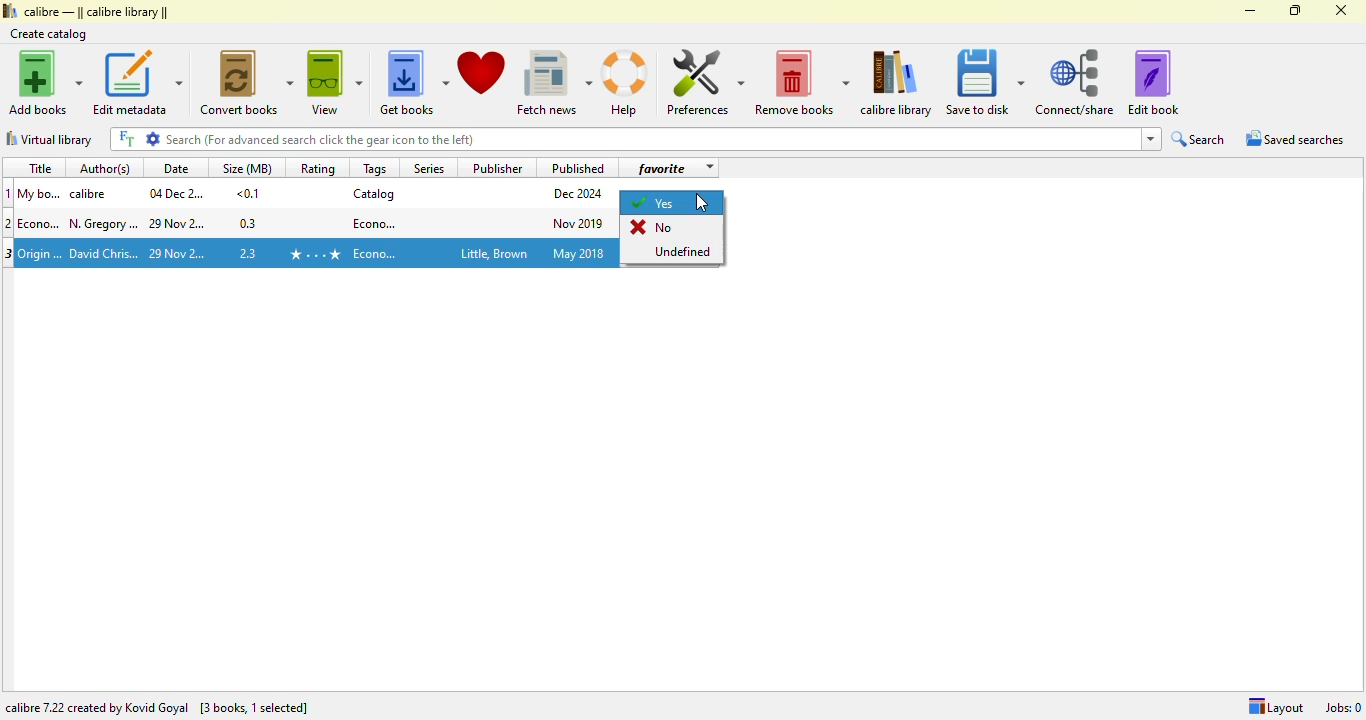 This screenshot has width=1366, height=720. What do you see at coordinates (314, 254) in the screenshot?
I see `rating` at bounding box center [314, 254].